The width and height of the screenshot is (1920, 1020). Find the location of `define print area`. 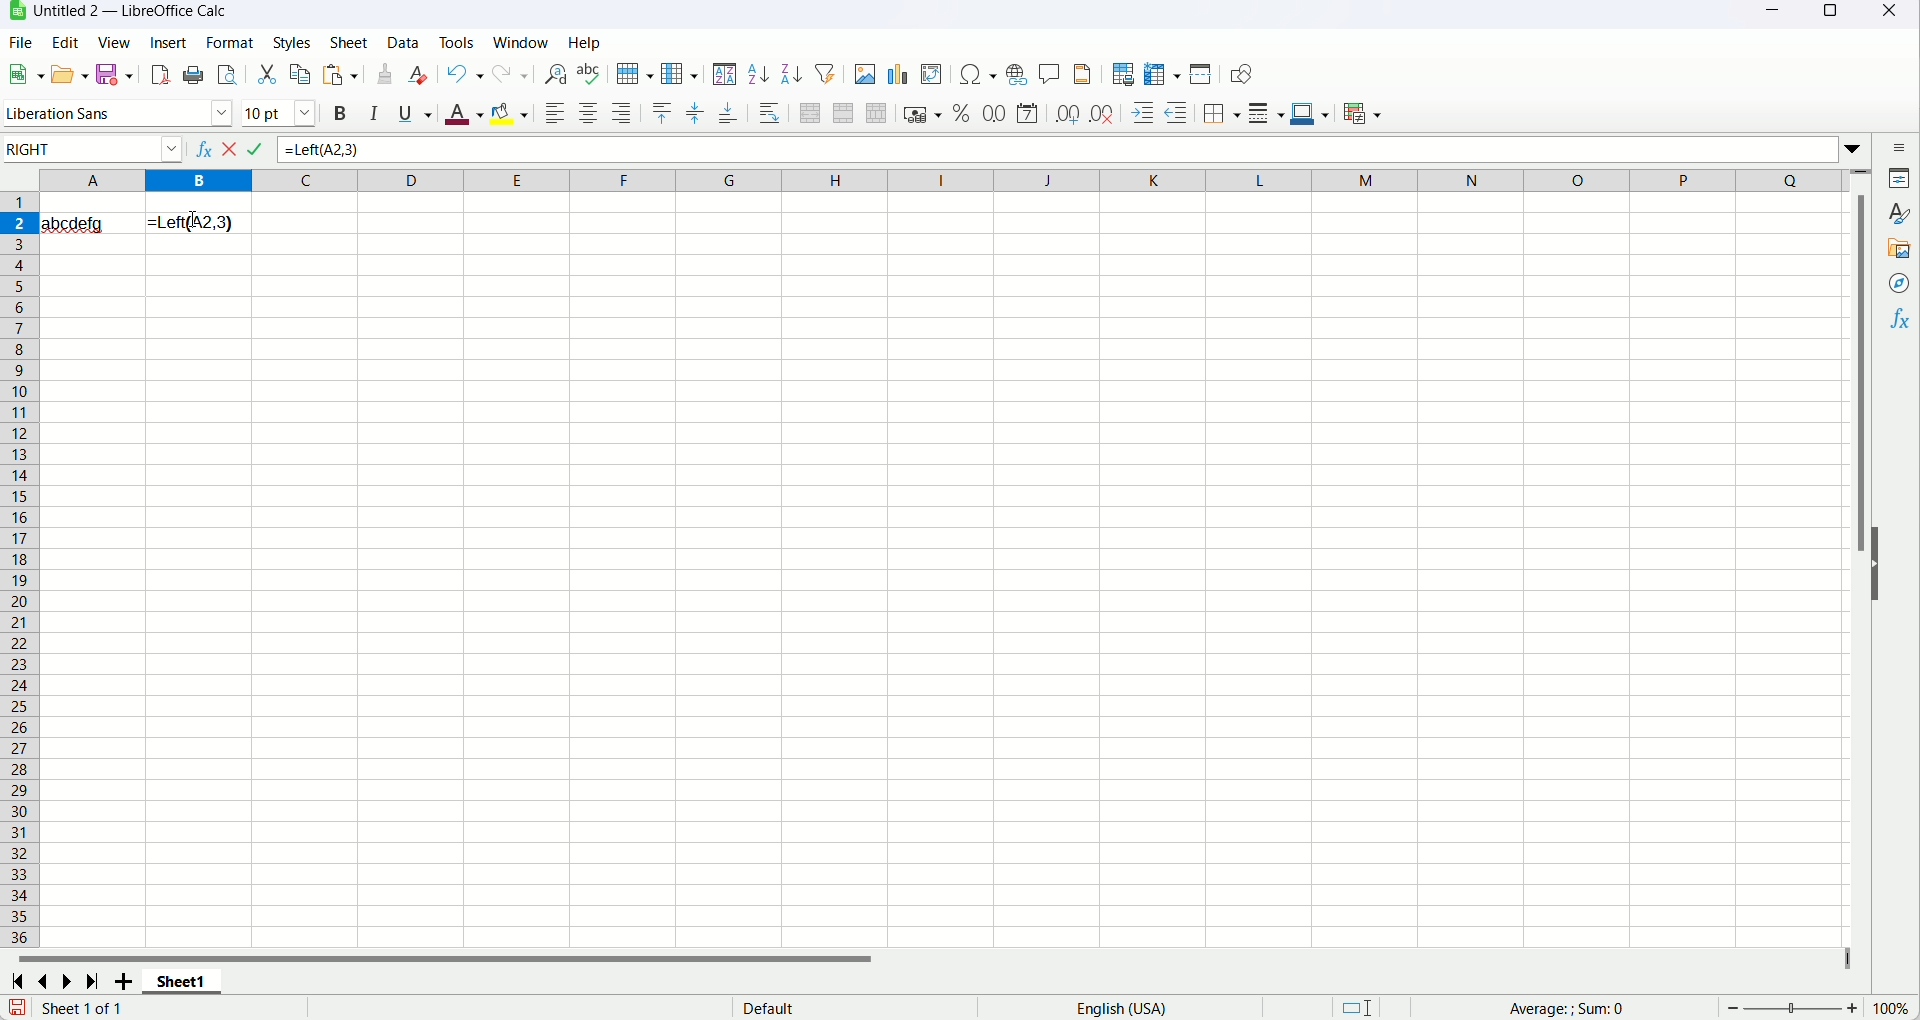

define print area is located at coordinates (1125, 74).